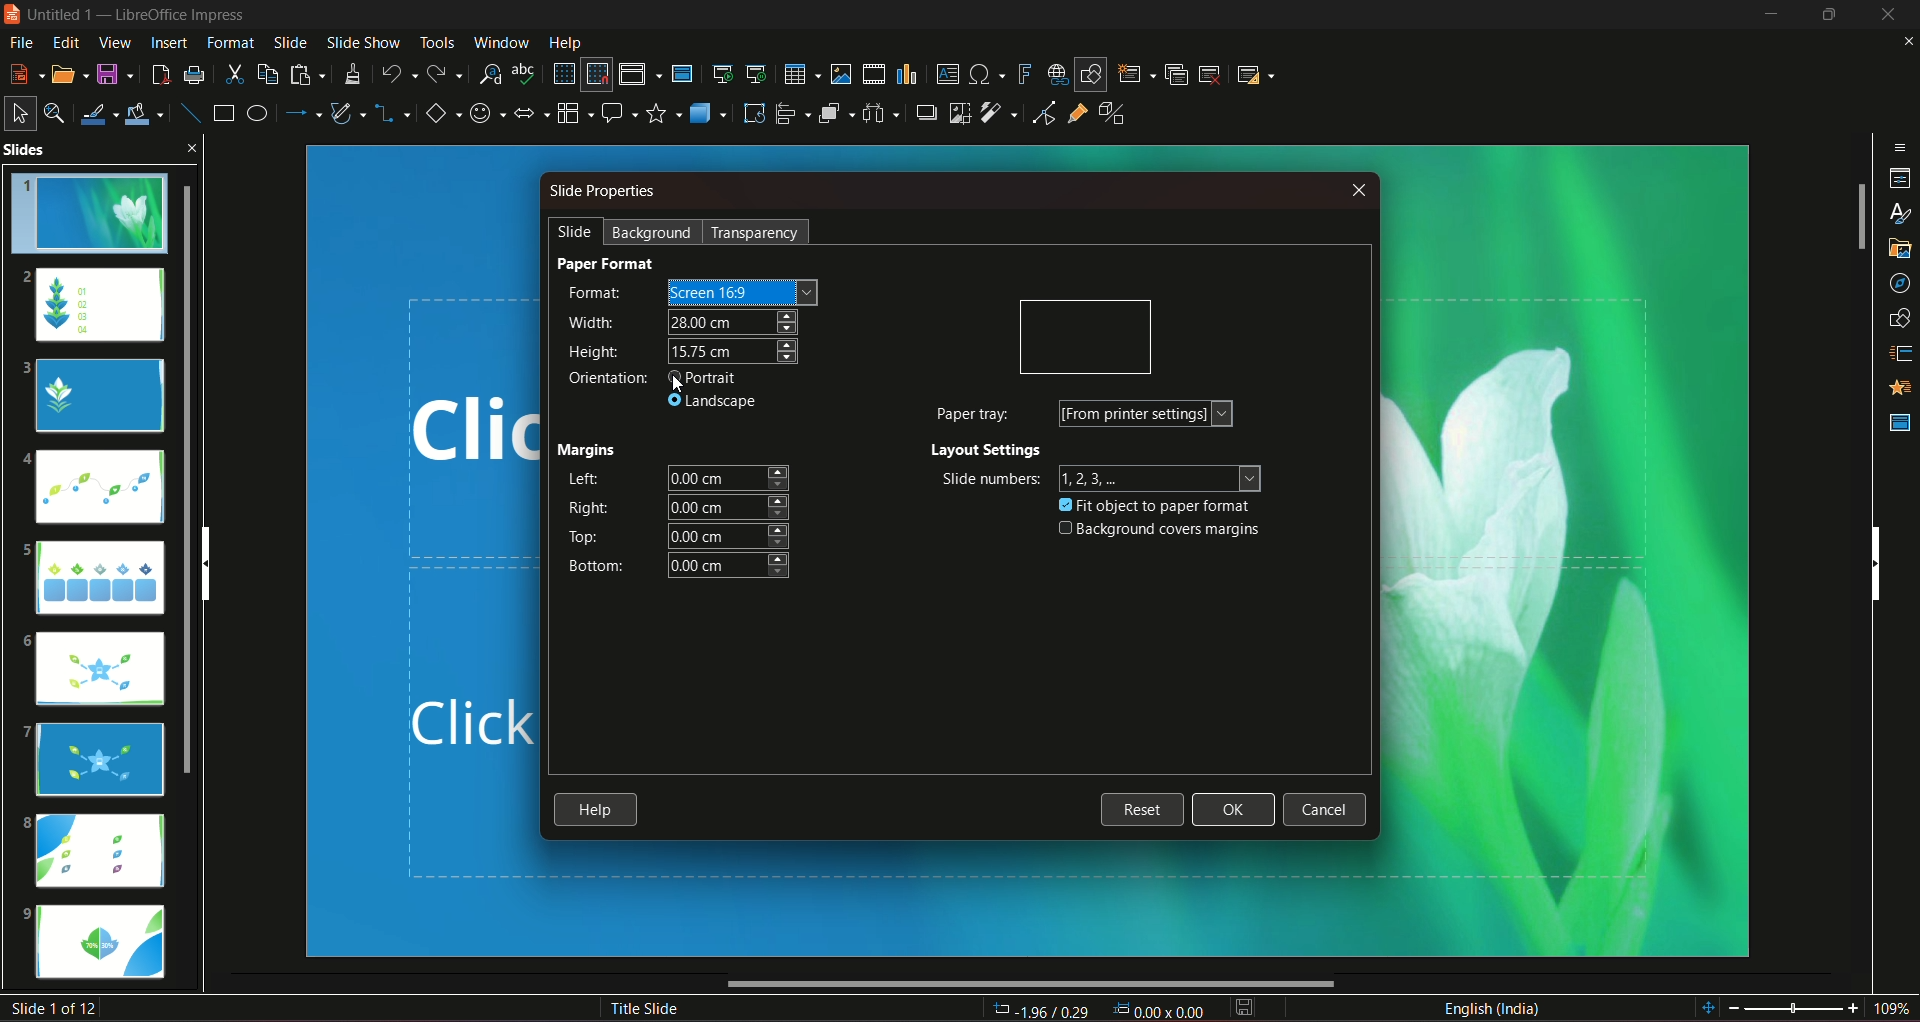 The height and width of the screenshot is (1022, 1920). Describe the element at coordinates (93, 575) in the screenshot. I see `slide 5` at that location.